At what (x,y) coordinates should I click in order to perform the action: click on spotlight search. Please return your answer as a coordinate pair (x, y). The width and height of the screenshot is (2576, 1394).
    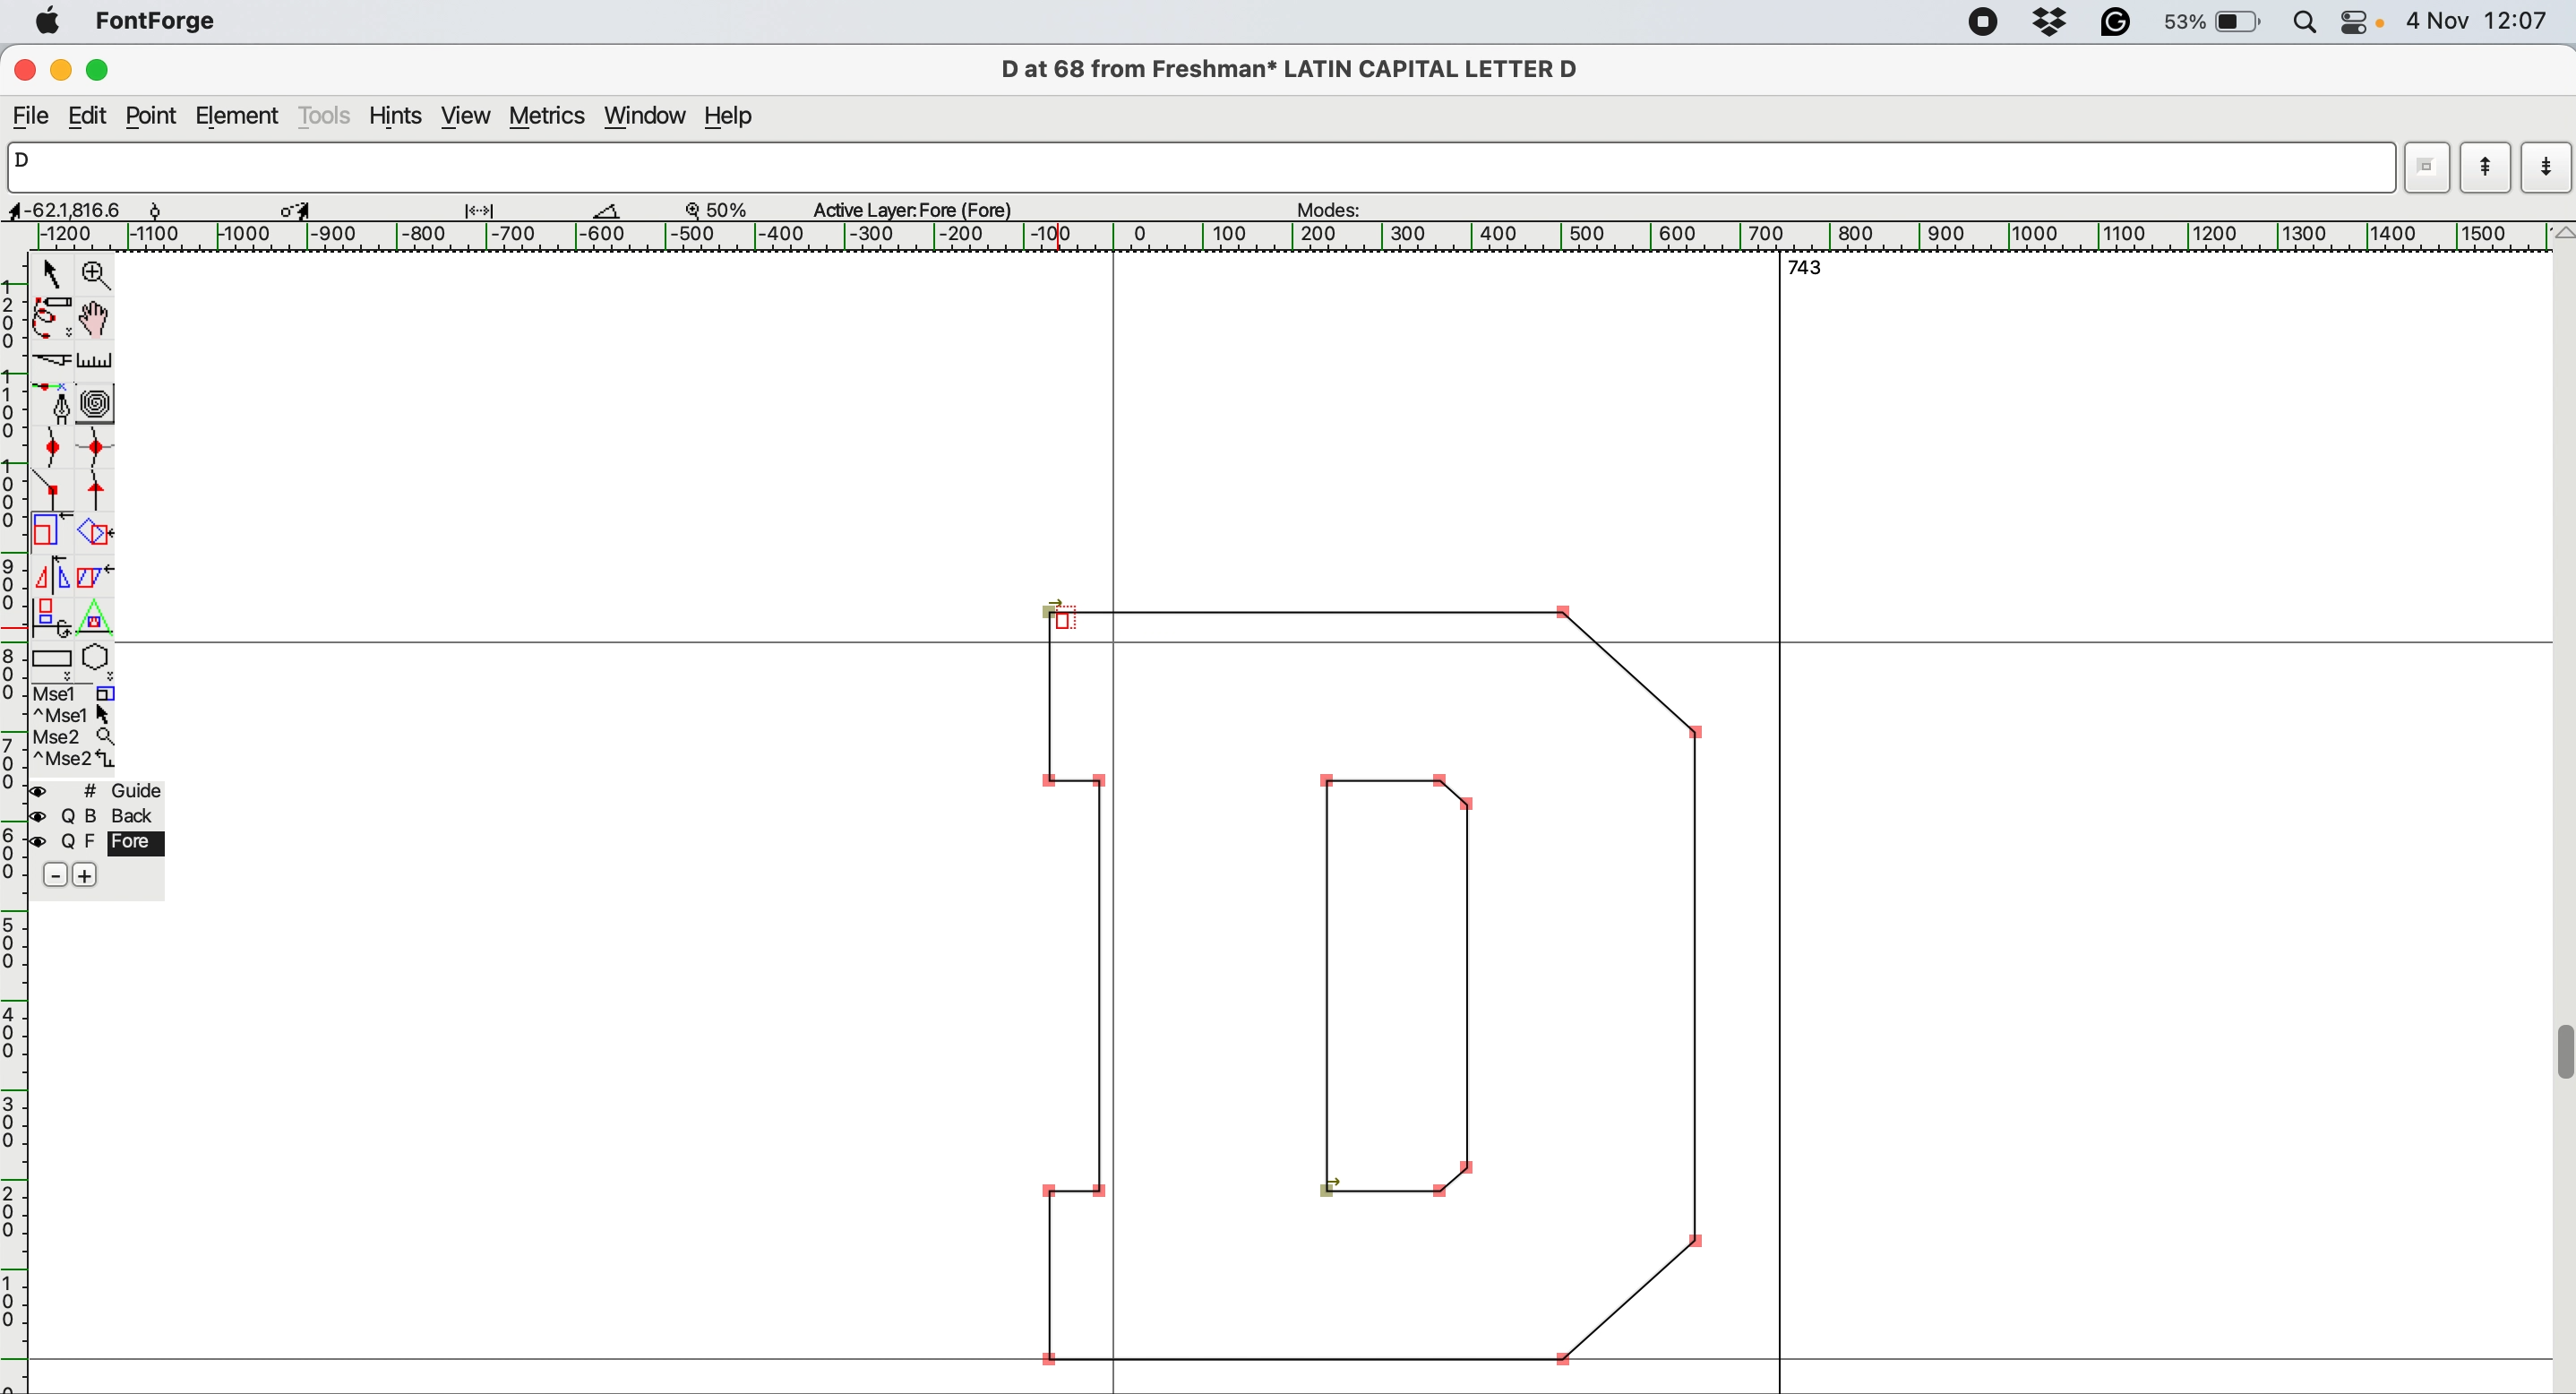
    Looking at the image, I should click on (2304, 22).